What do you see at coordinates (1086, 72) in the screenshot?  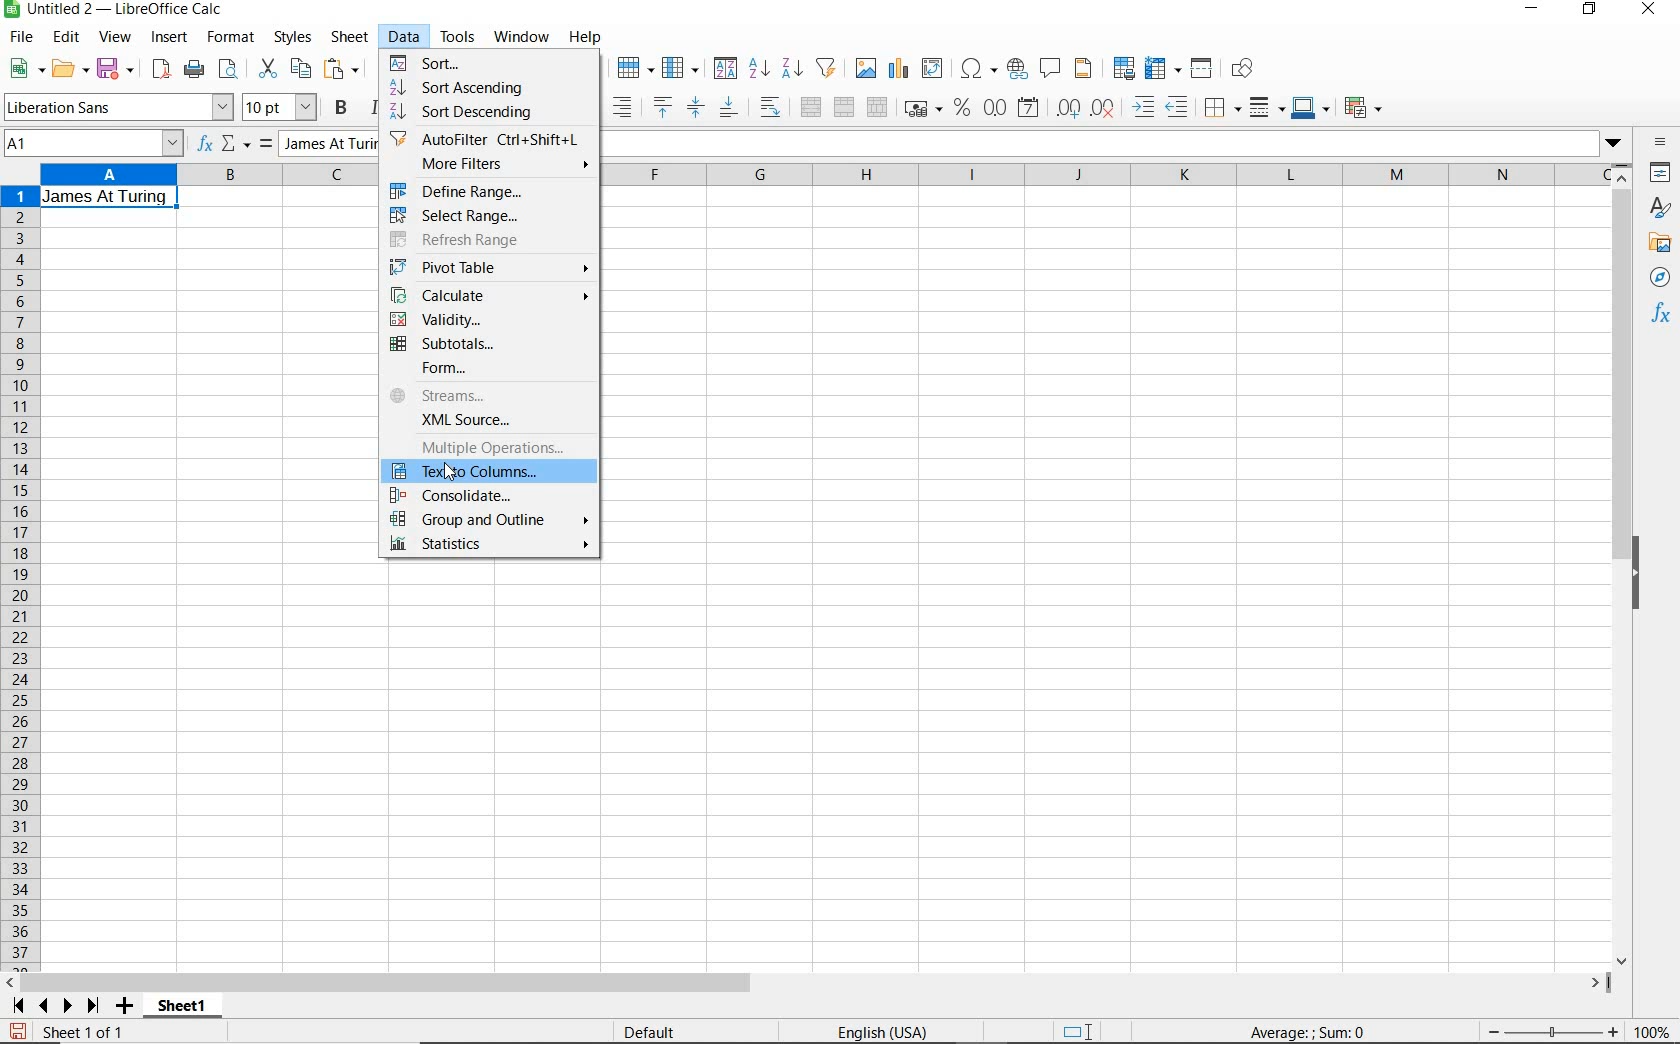 I see `headers and footers` at bounding box center [1086, 72].